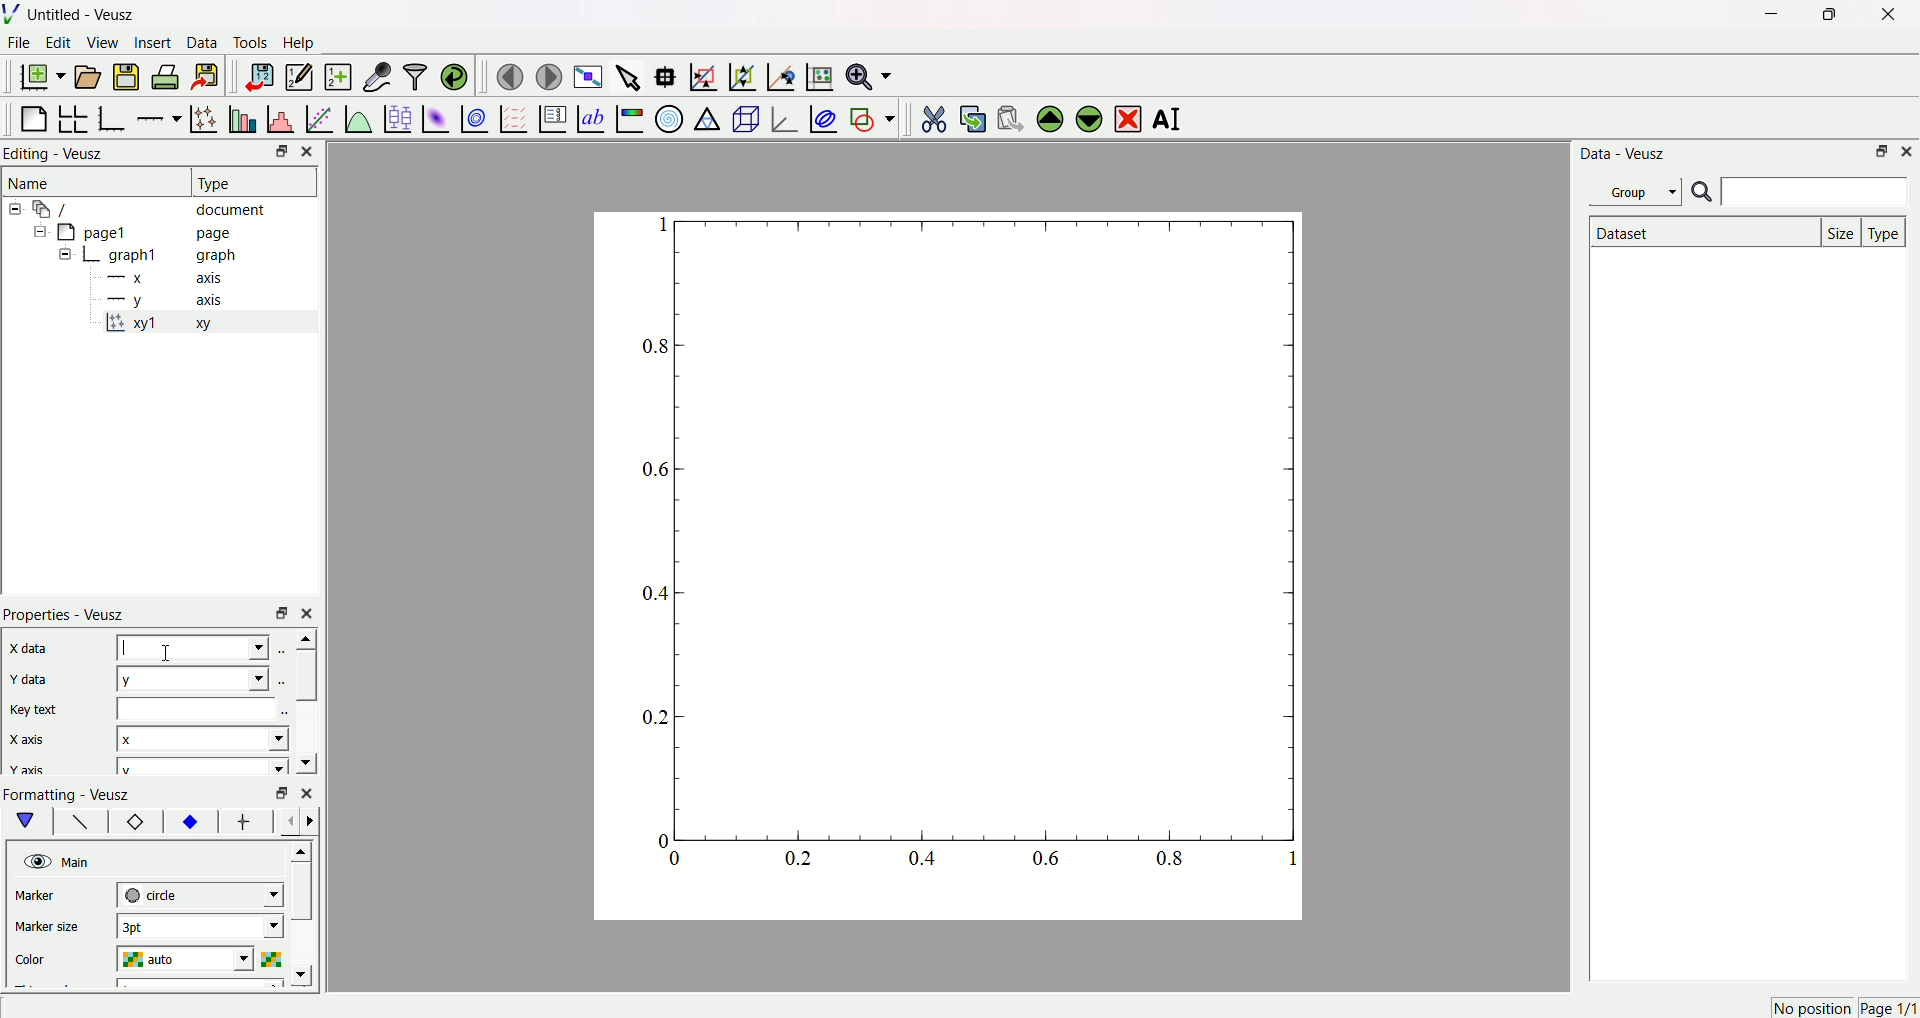 This screenshot has height=1018, width=1920. I want to click on close, so click(307, 791).